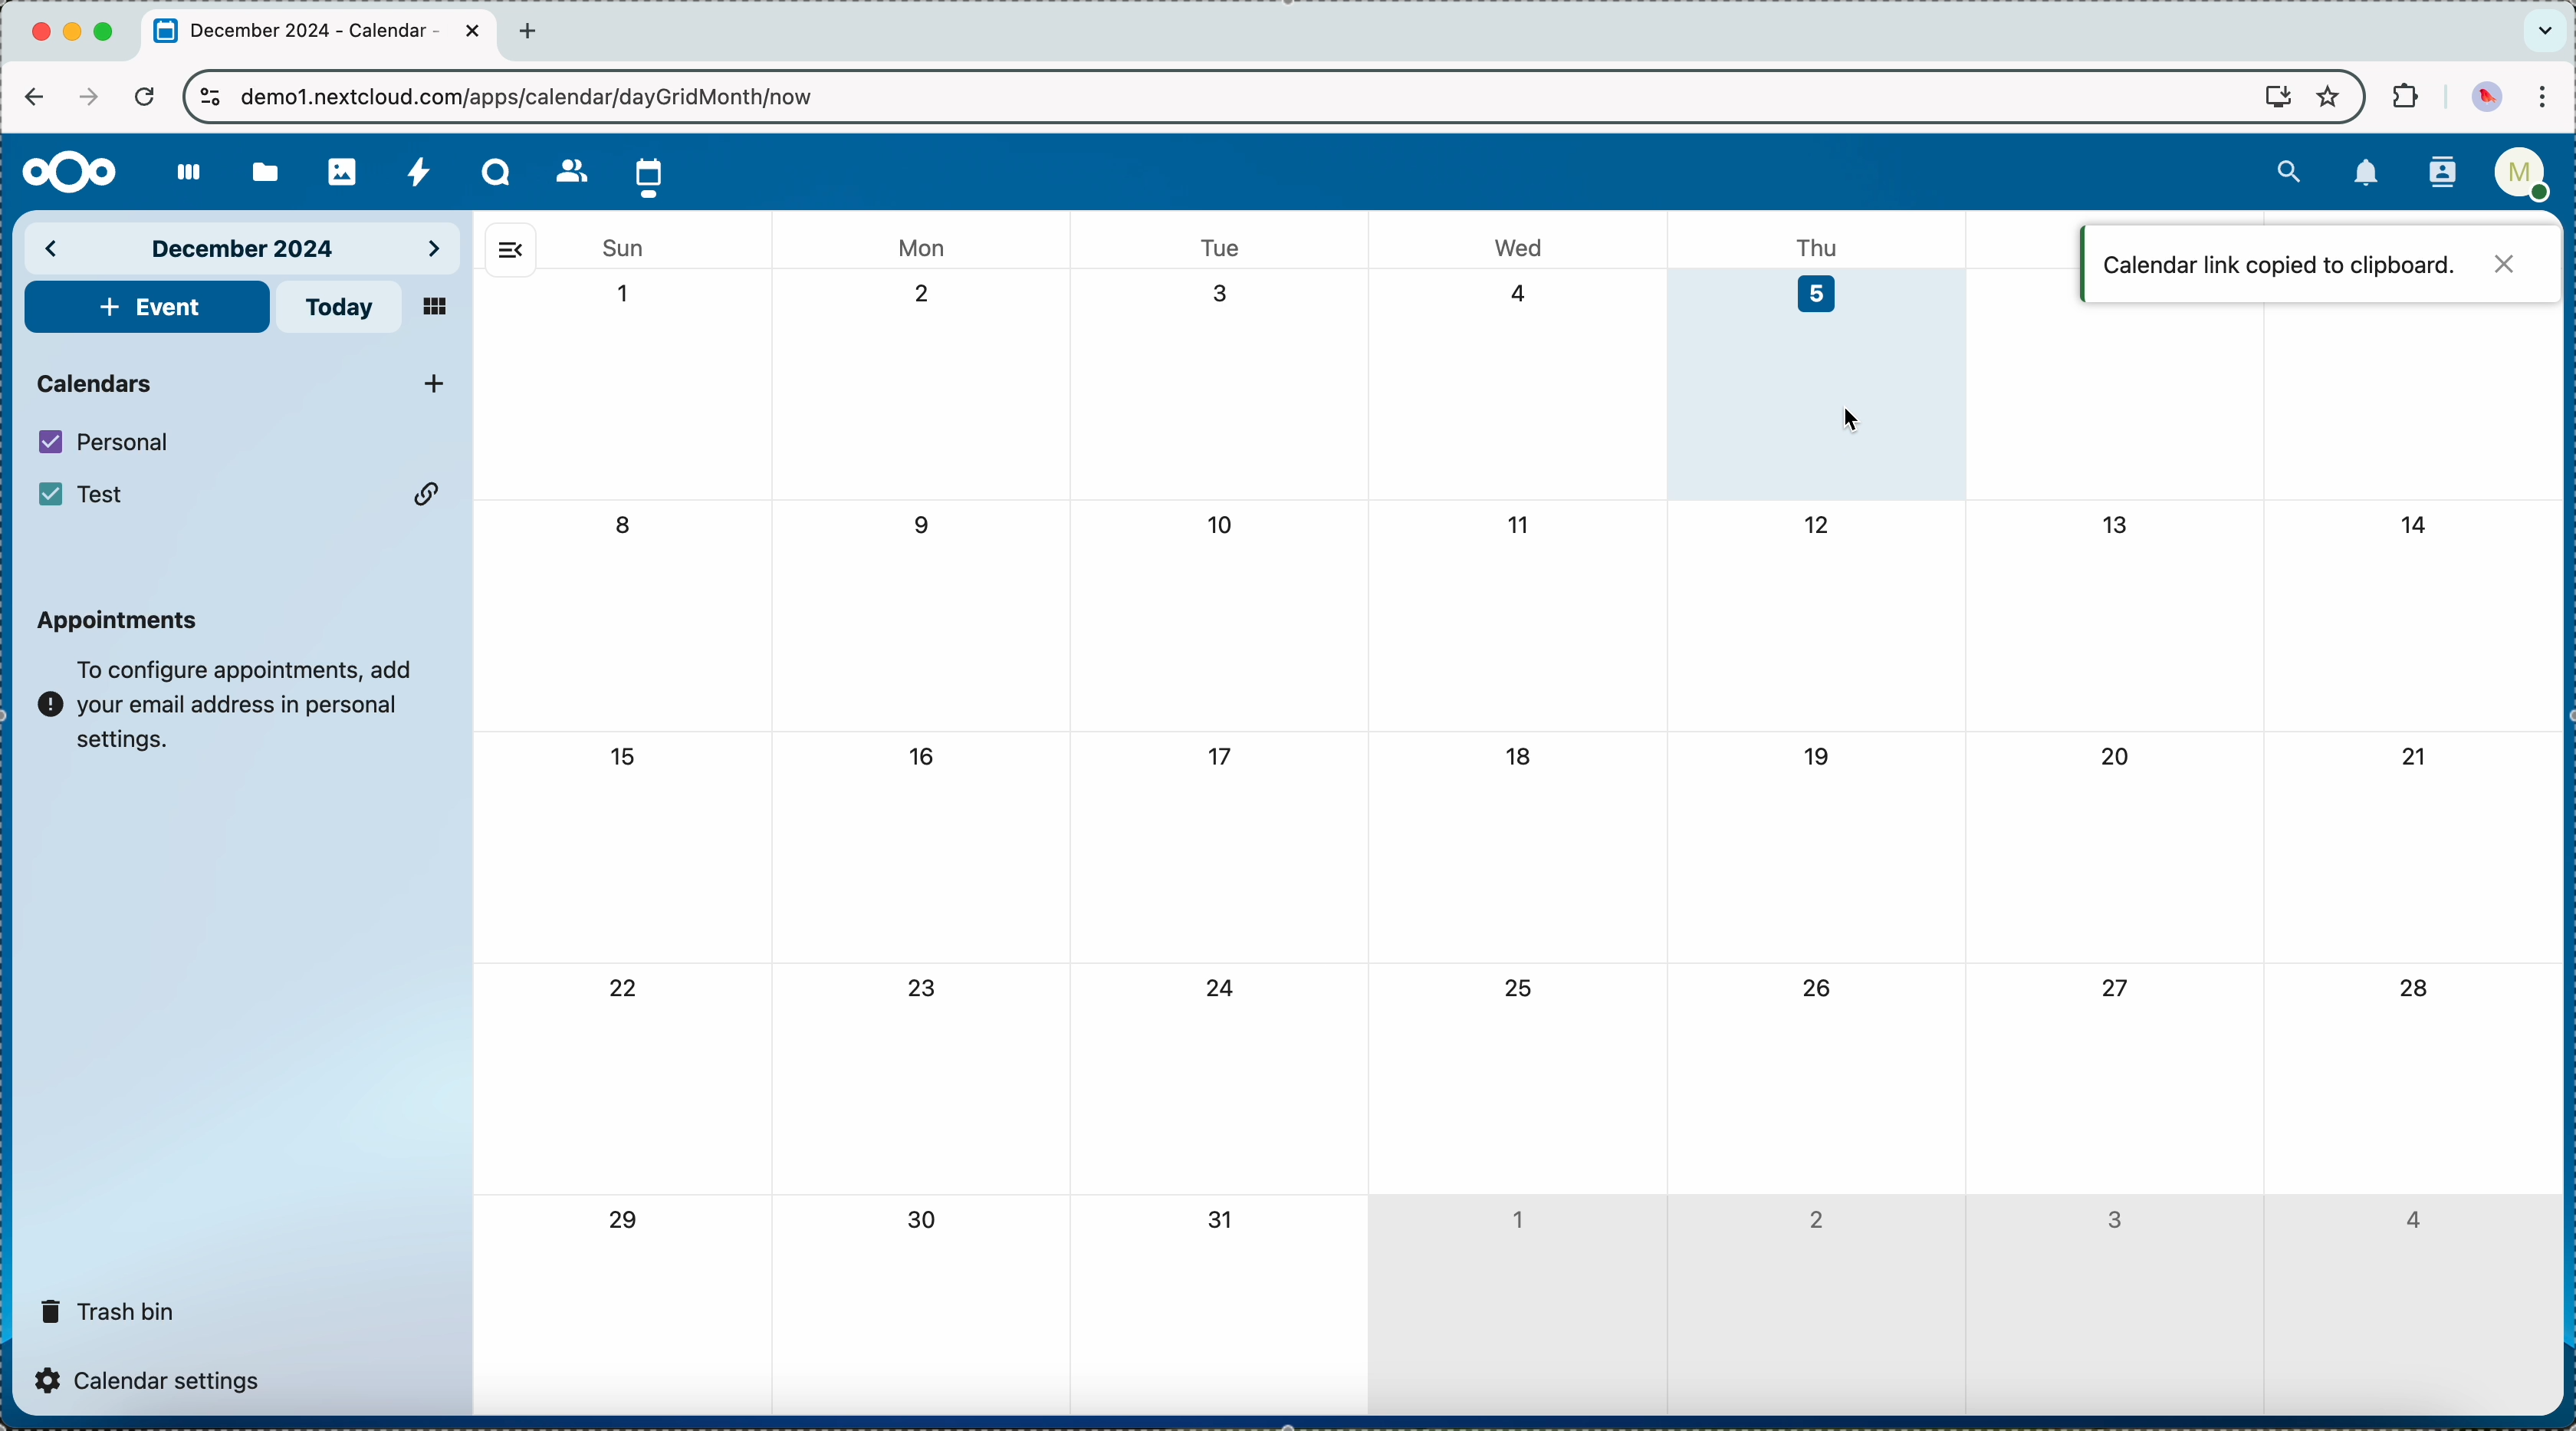 The width and height of the screenshot is (2576, 1431). What do you see at coordinates (1516, 1214) in the screenshot?
I see `1` at bounding box center [1516, 1214].